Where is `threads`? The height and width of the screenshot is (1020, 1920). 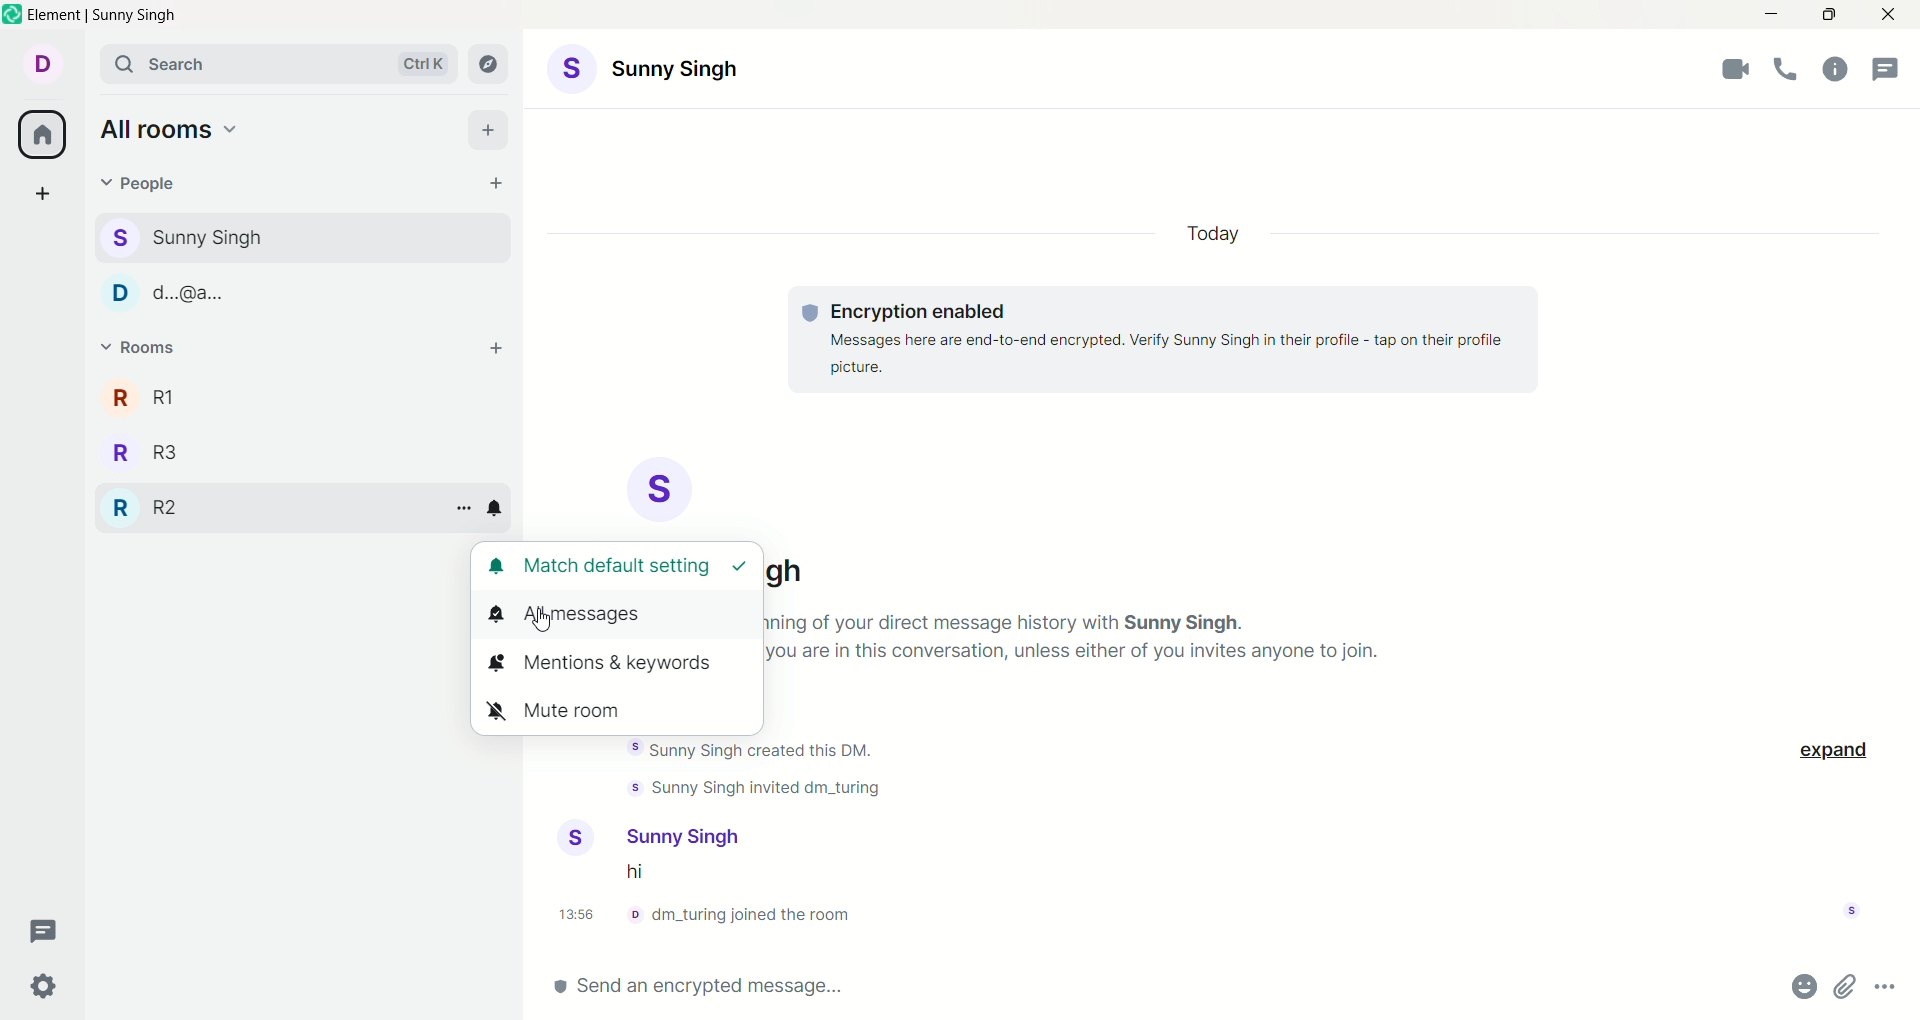 threads is located at coordinates (52, 927).